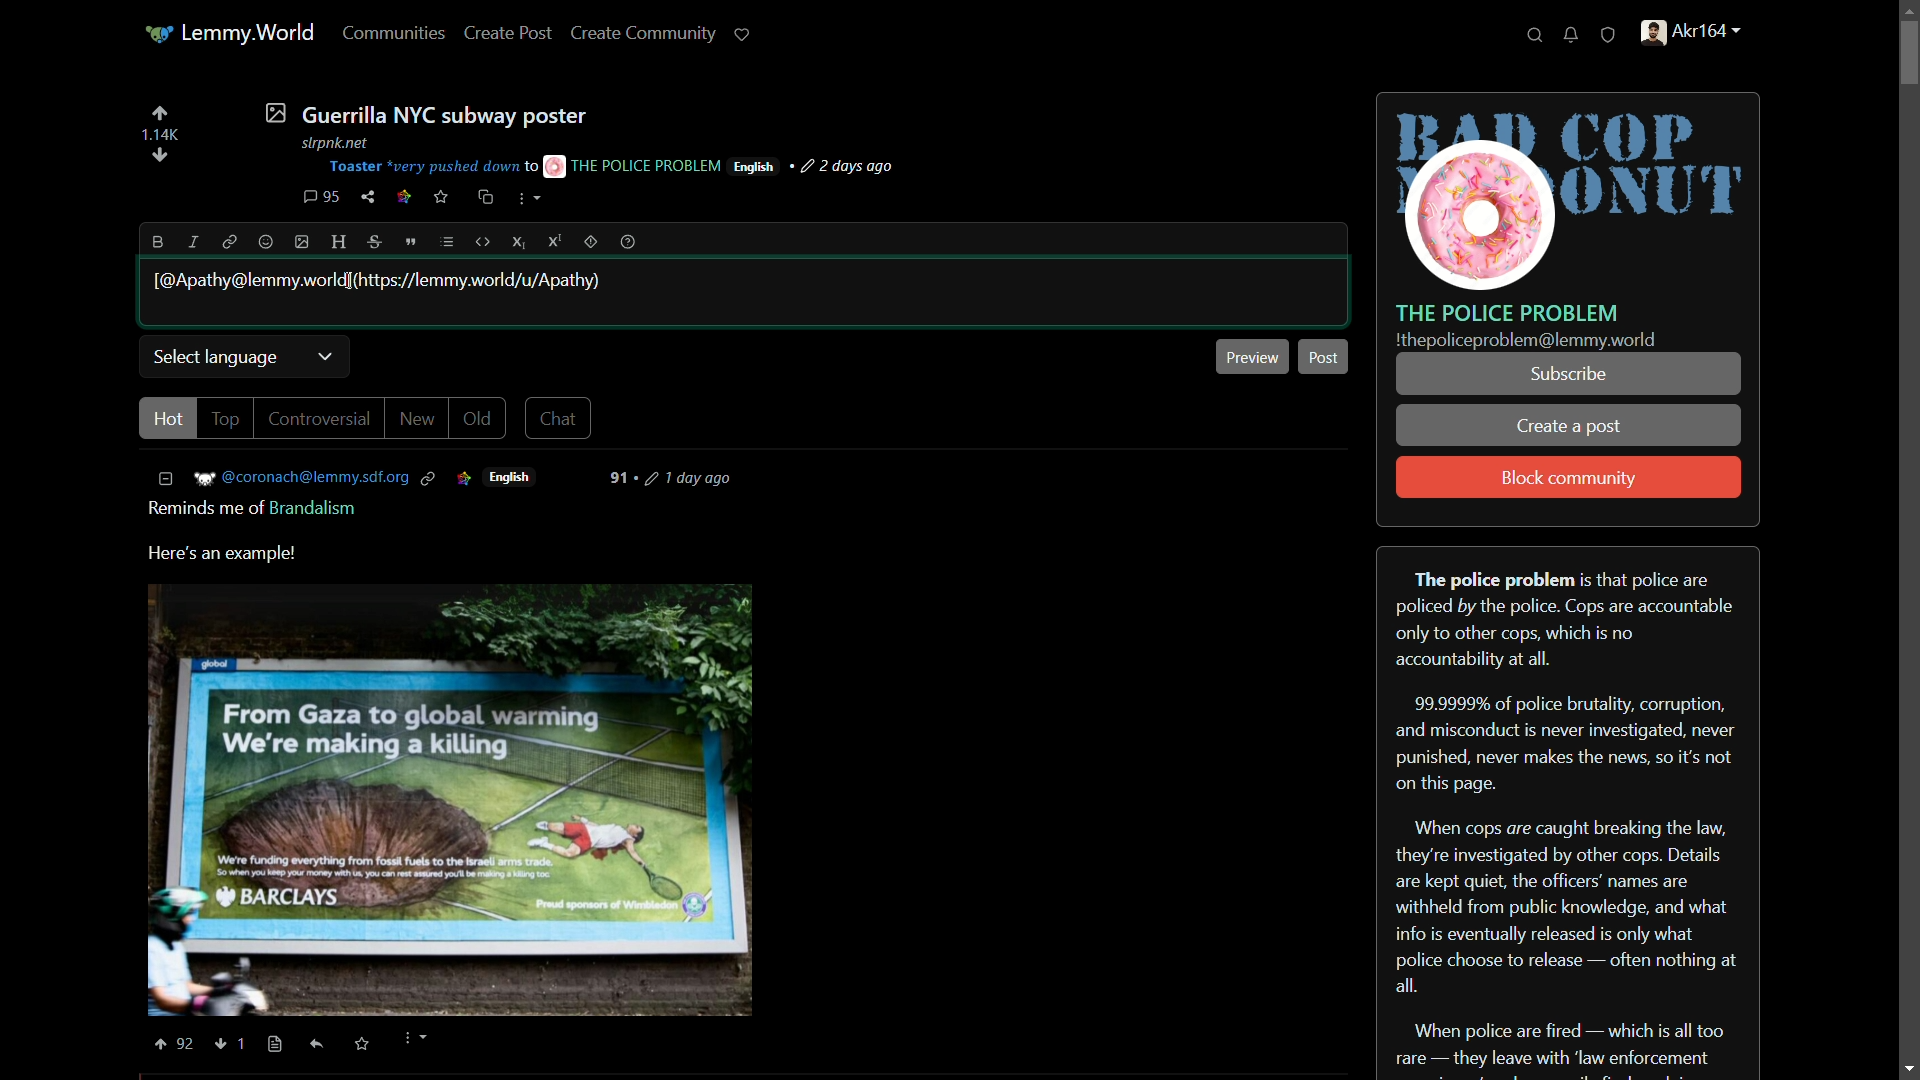 The image size is (1920, 1080). Describe the element at coordinates (377, 243) in the screenshot. I see `strikethrough` at that location.